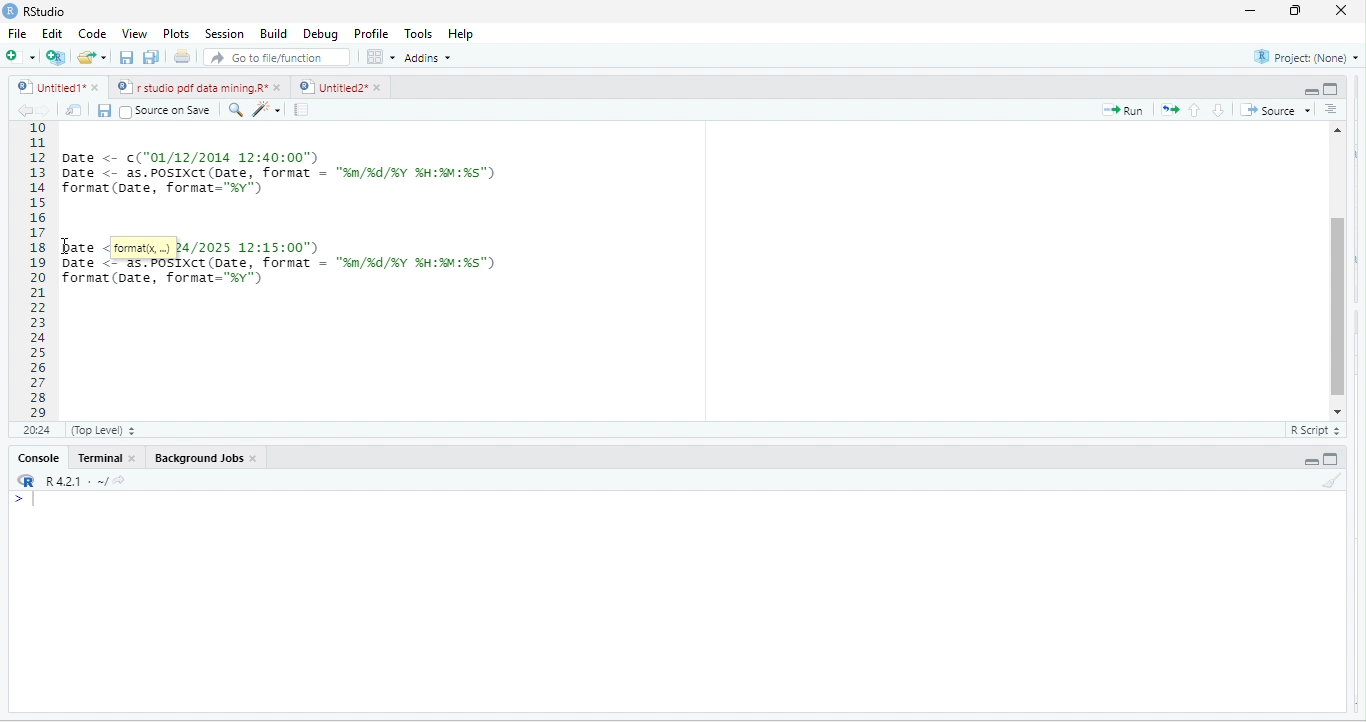 Image resolution: width=1366 pixels, height=722 pixels. What do you see at coordinates (380, 88) in the screenshot?
I see `close` at bounding box center [380, 88].